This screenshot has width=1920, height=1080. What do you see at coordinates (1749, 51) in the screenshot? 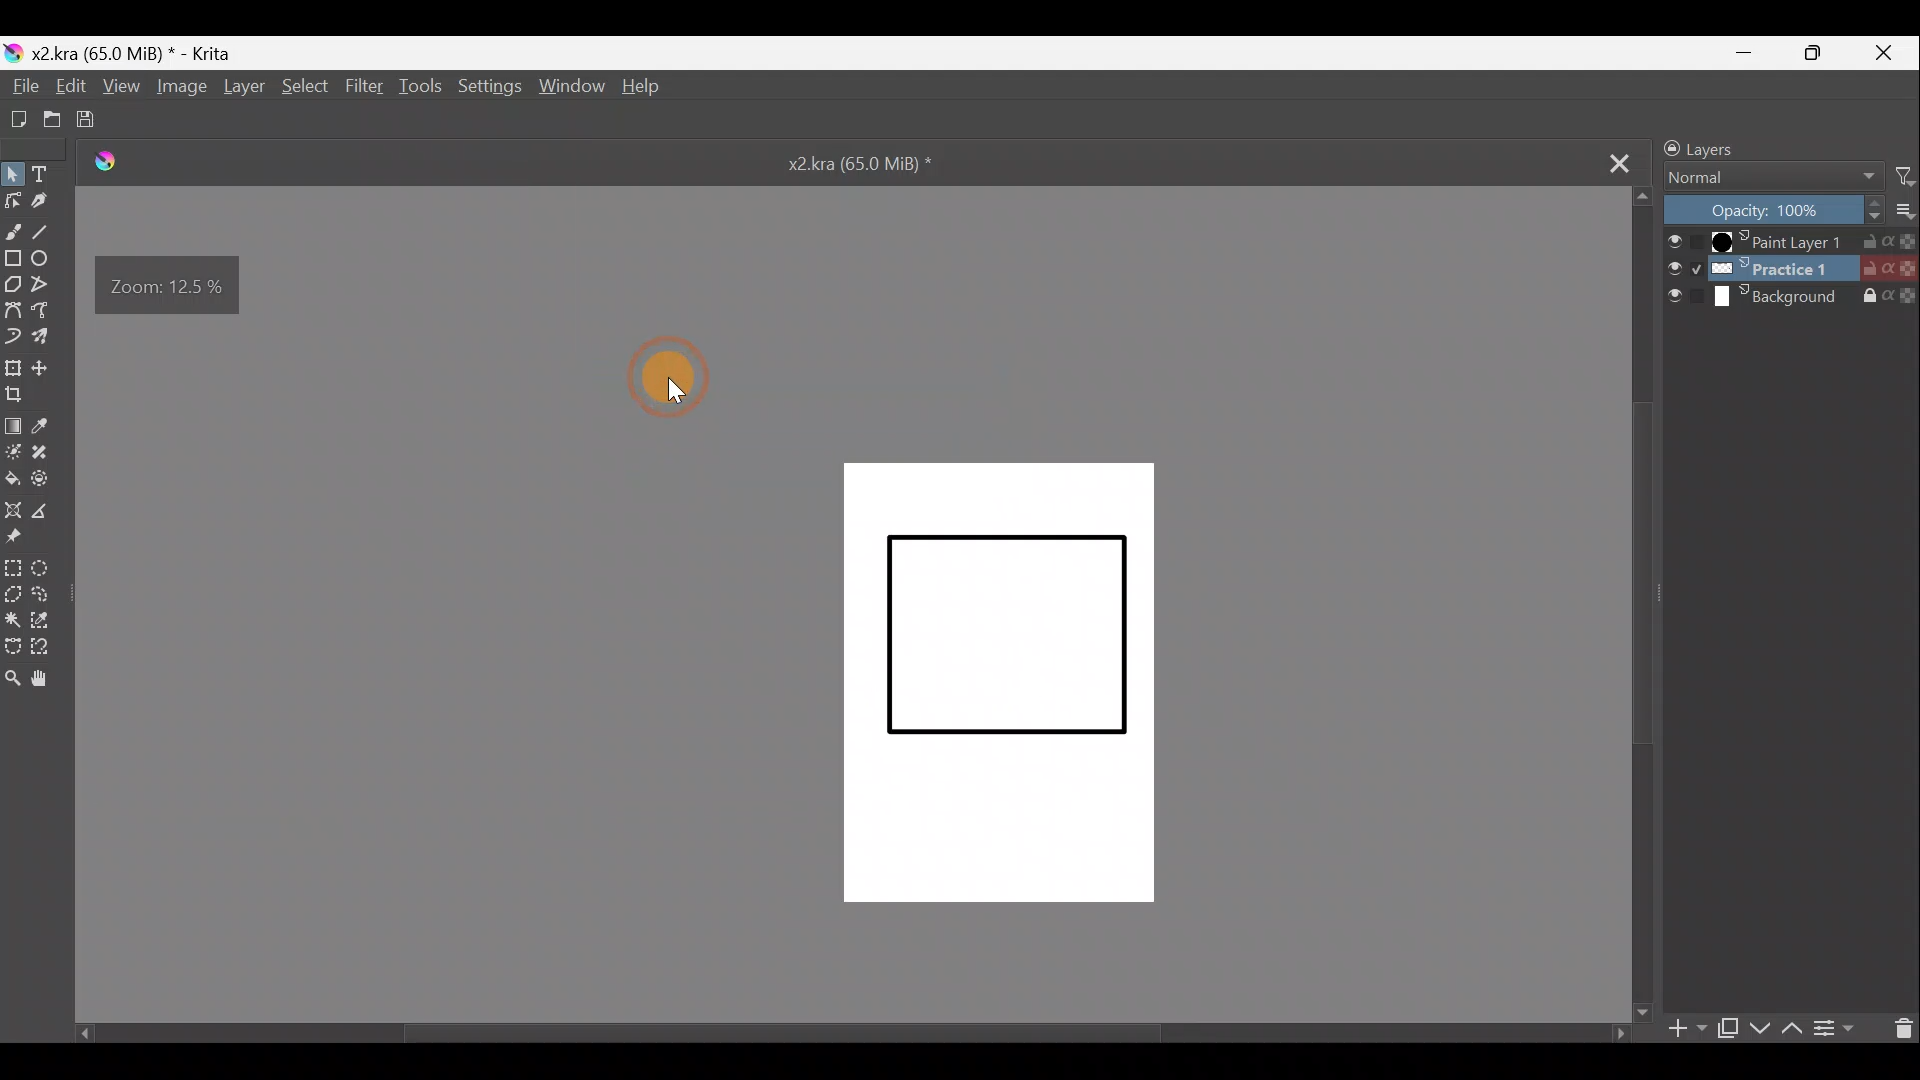
I see `Minimize` at bounding box center [1749, 51].